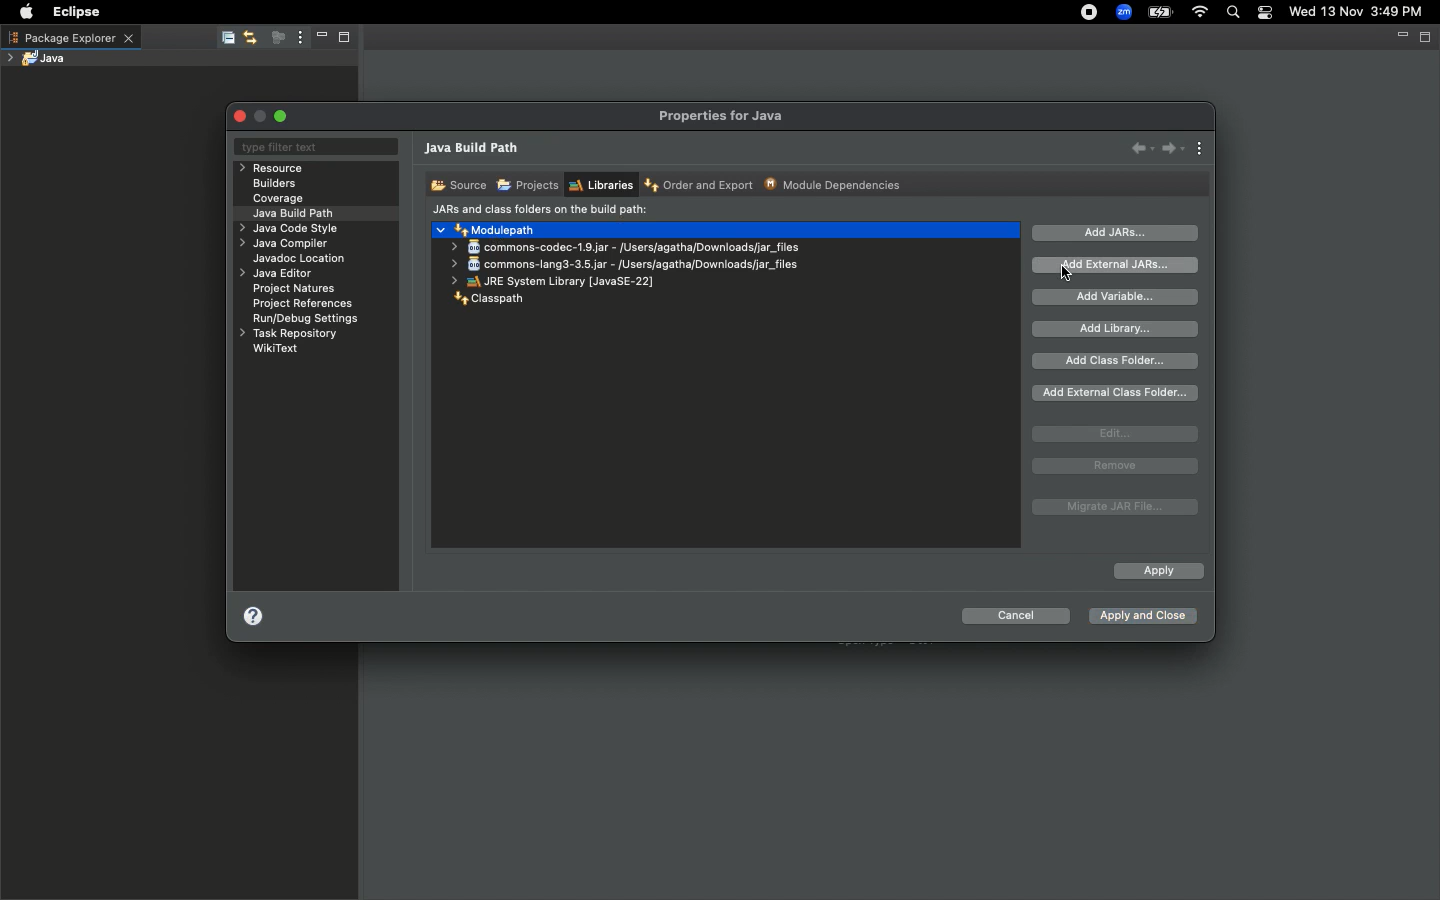 The height and width of the screenshot is (900, 1440). I want to click on commons-codec-1.9.jar - /users/agatha/Downloads/jar_files commons-lang3-3.5.jar - /Users/agatha/Downloads/jar_files JRE System Library [JavaSE-22], so click(622, 264).